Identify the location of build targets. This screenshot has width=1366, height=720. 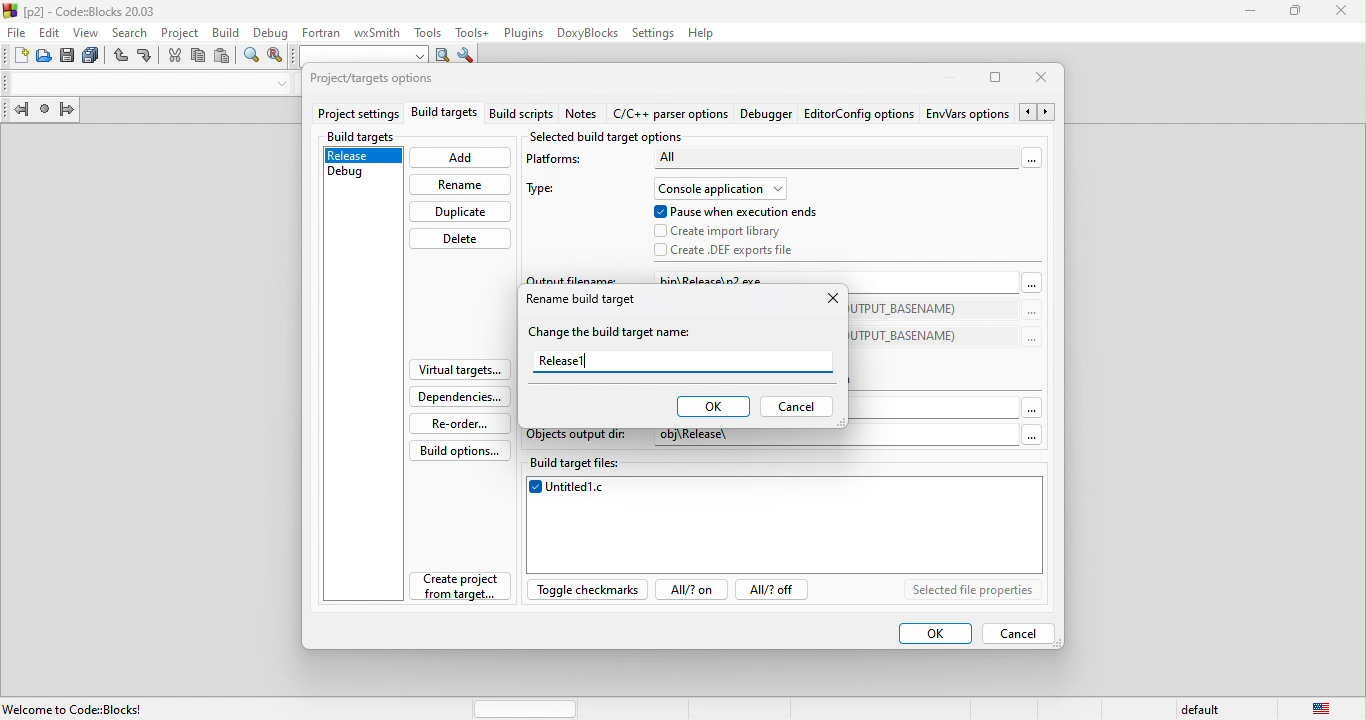
(363, 137).